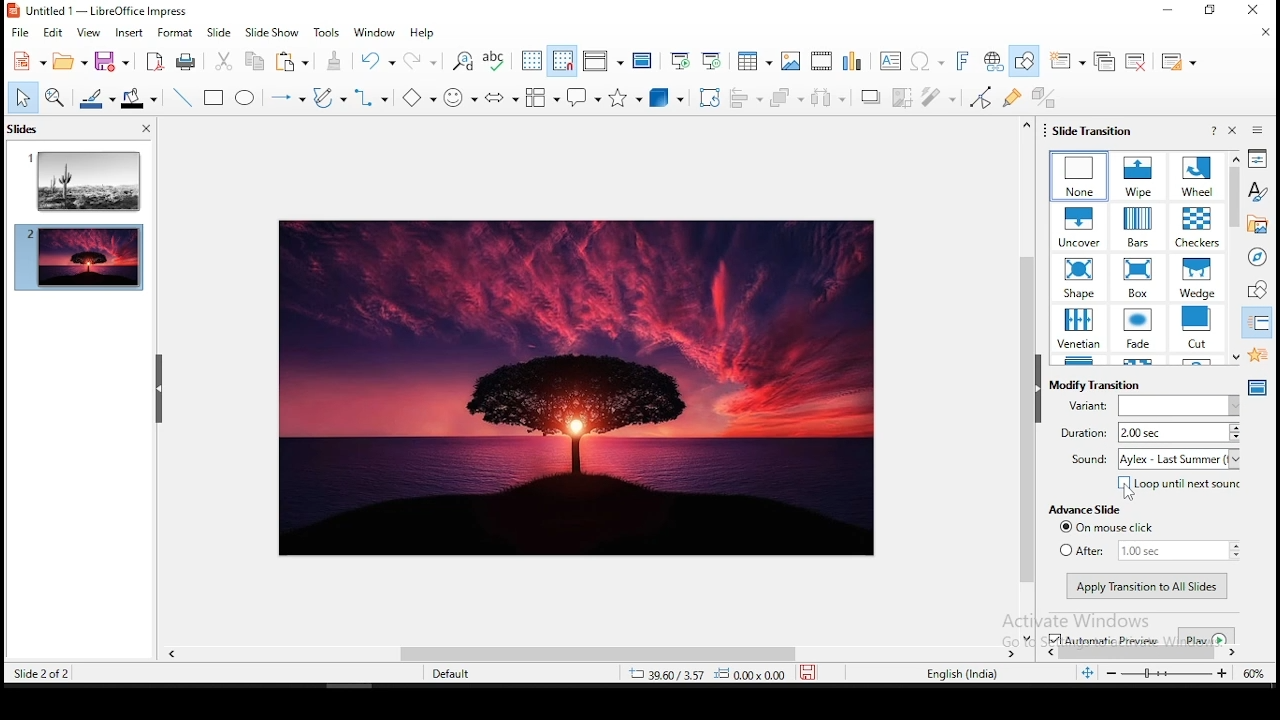 Image resolution: width=1280 pixels, height=720 pixels. Describe the element at coordinates (1153, 459) in the screenshot. I see `sound aylex- Last summer` at that location.